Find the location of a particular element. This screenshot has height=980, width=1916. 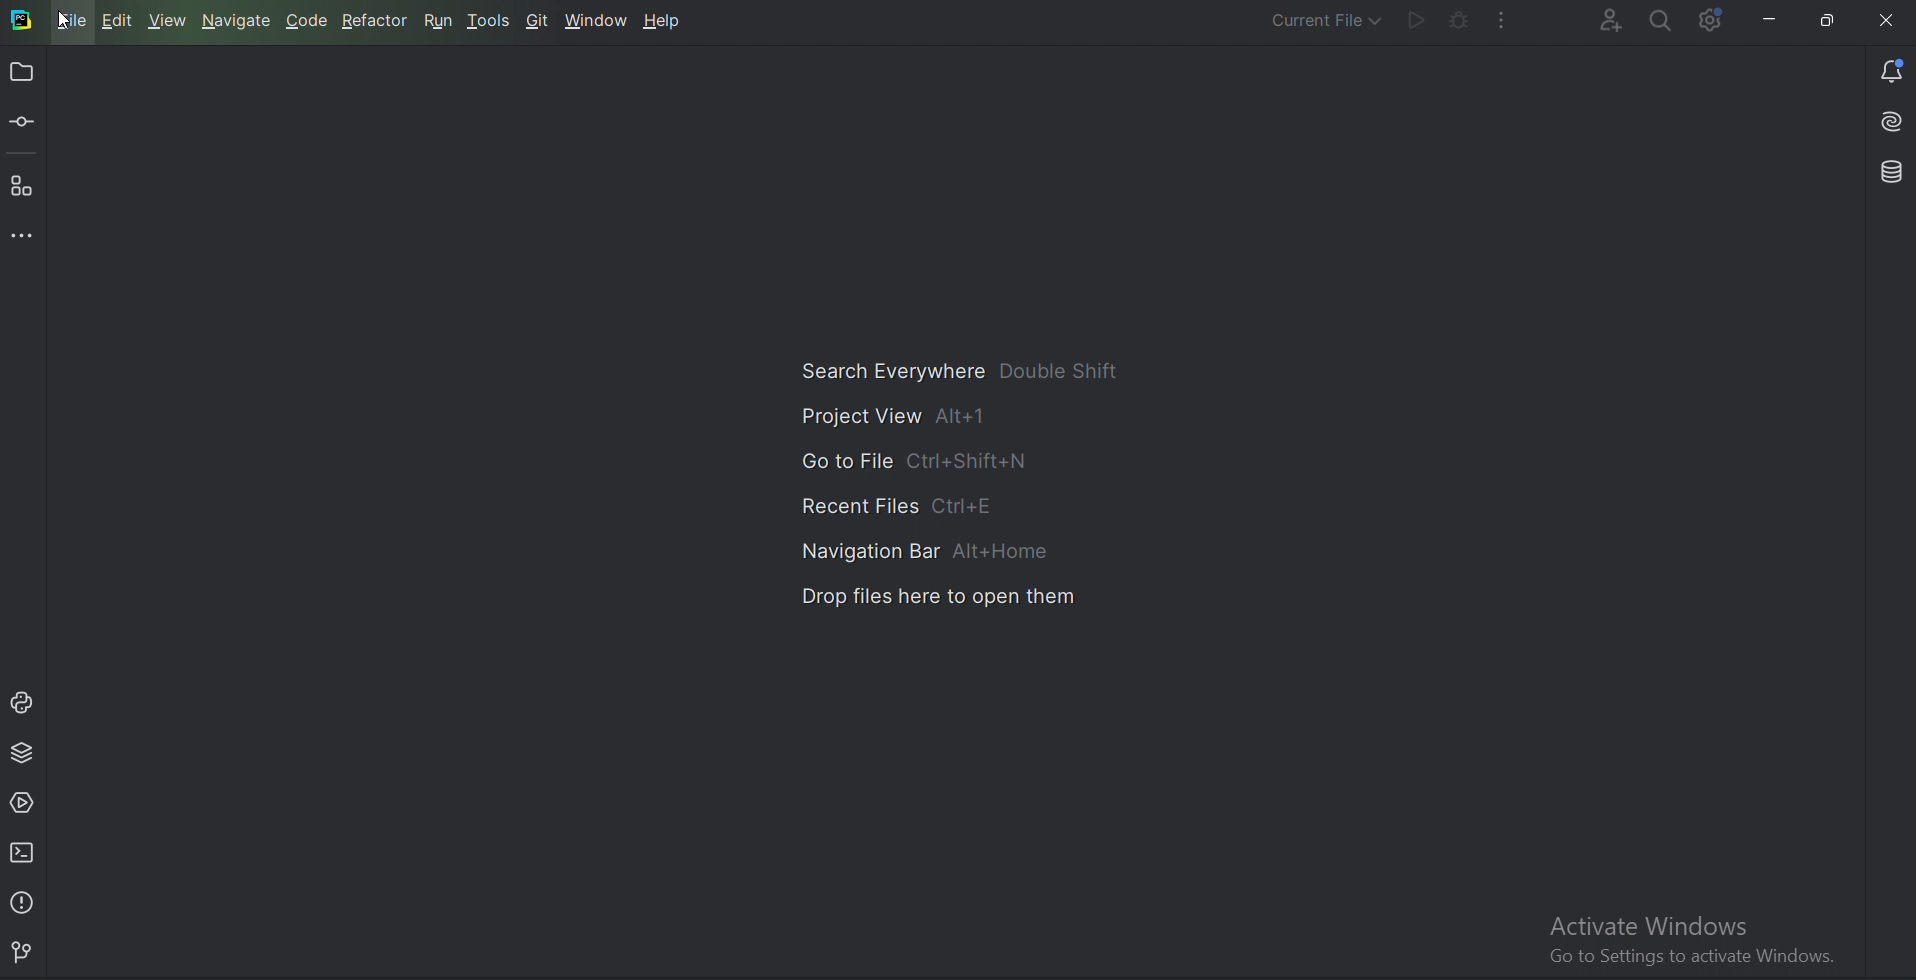

Terminal is located at coordinates (29, 852).